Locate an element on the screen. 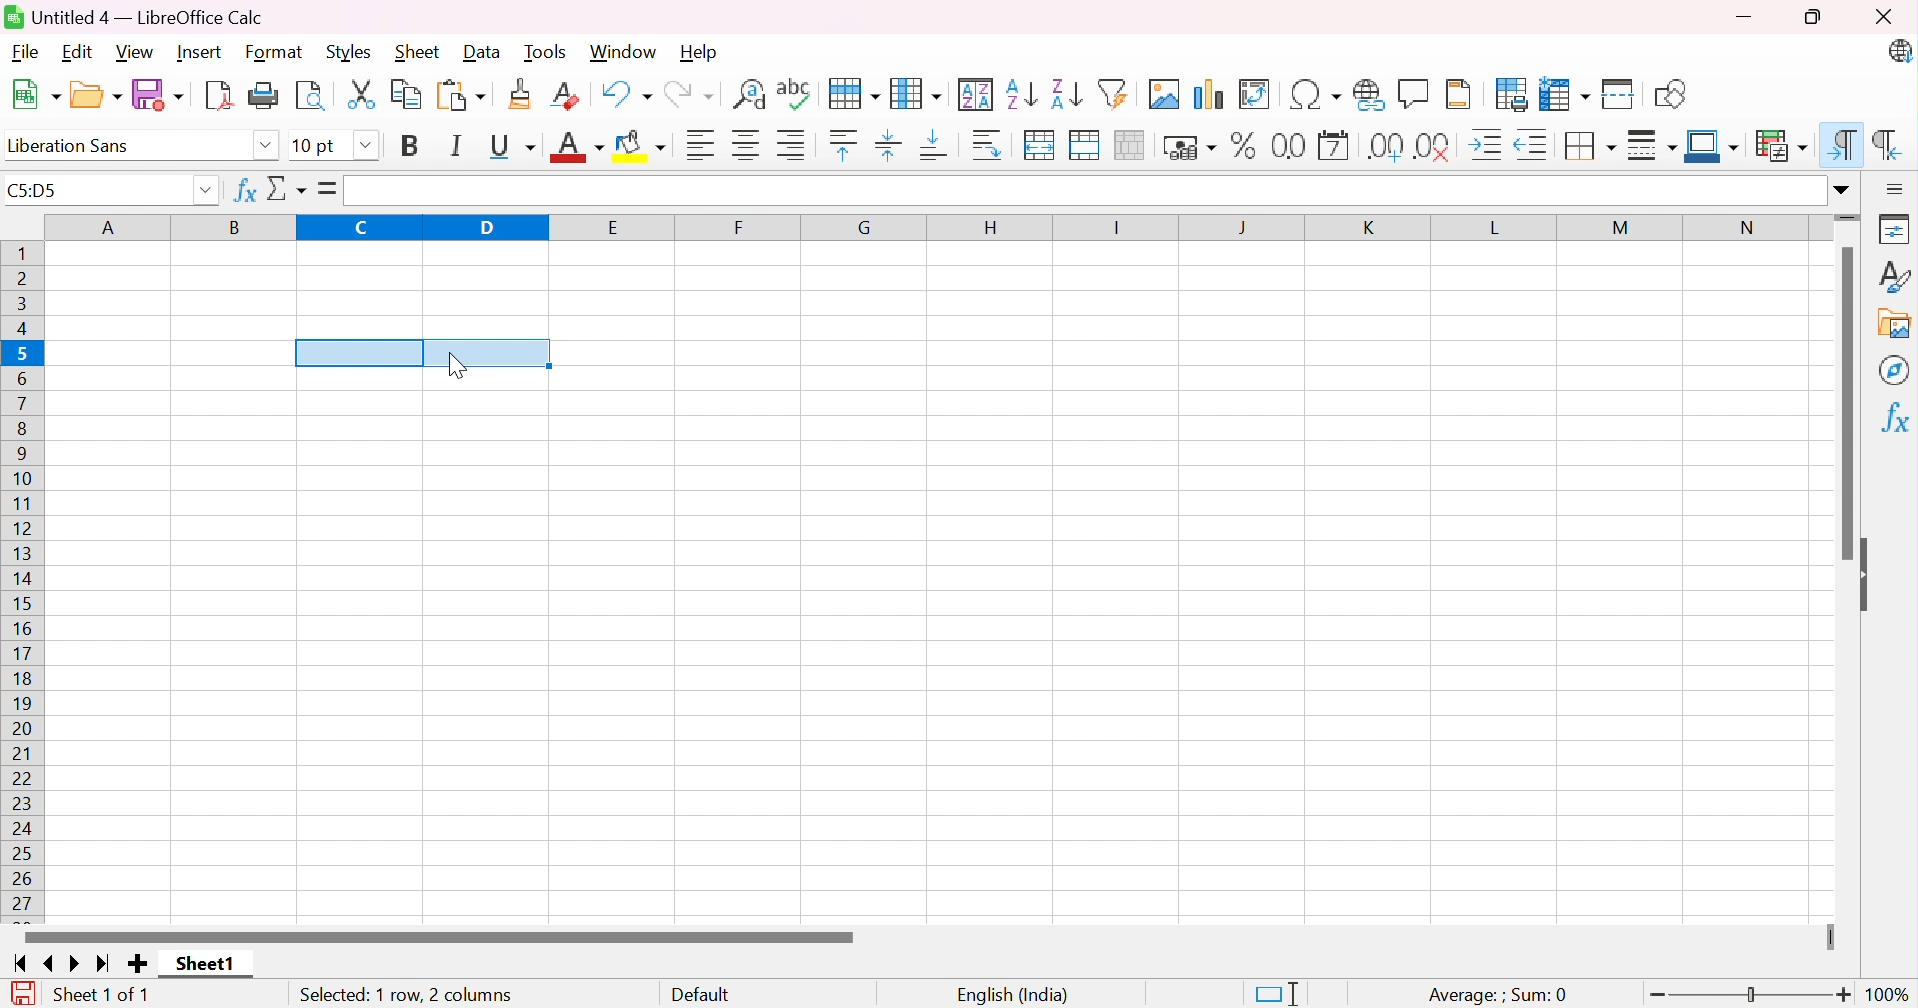 The height and width of the screenshot is (1008, 1918). Align Left is located at coordinates (698, 144).